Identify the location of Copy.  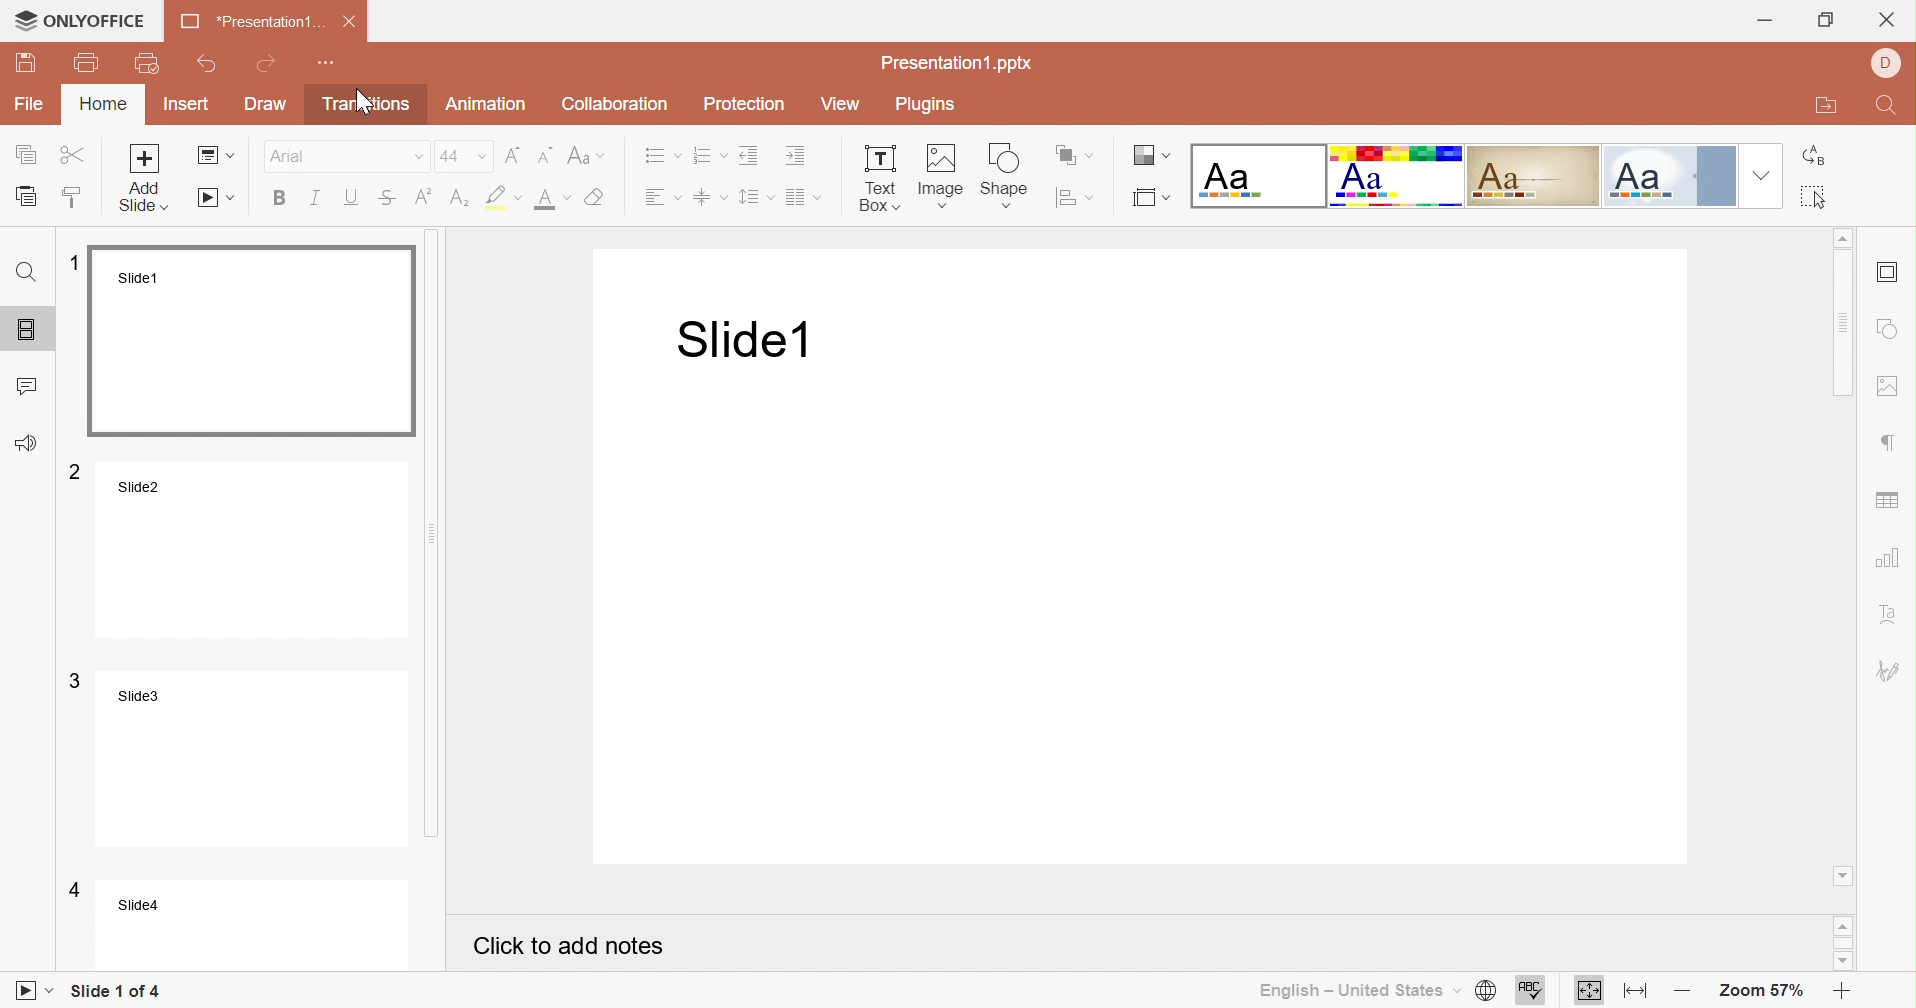
(28, 153).